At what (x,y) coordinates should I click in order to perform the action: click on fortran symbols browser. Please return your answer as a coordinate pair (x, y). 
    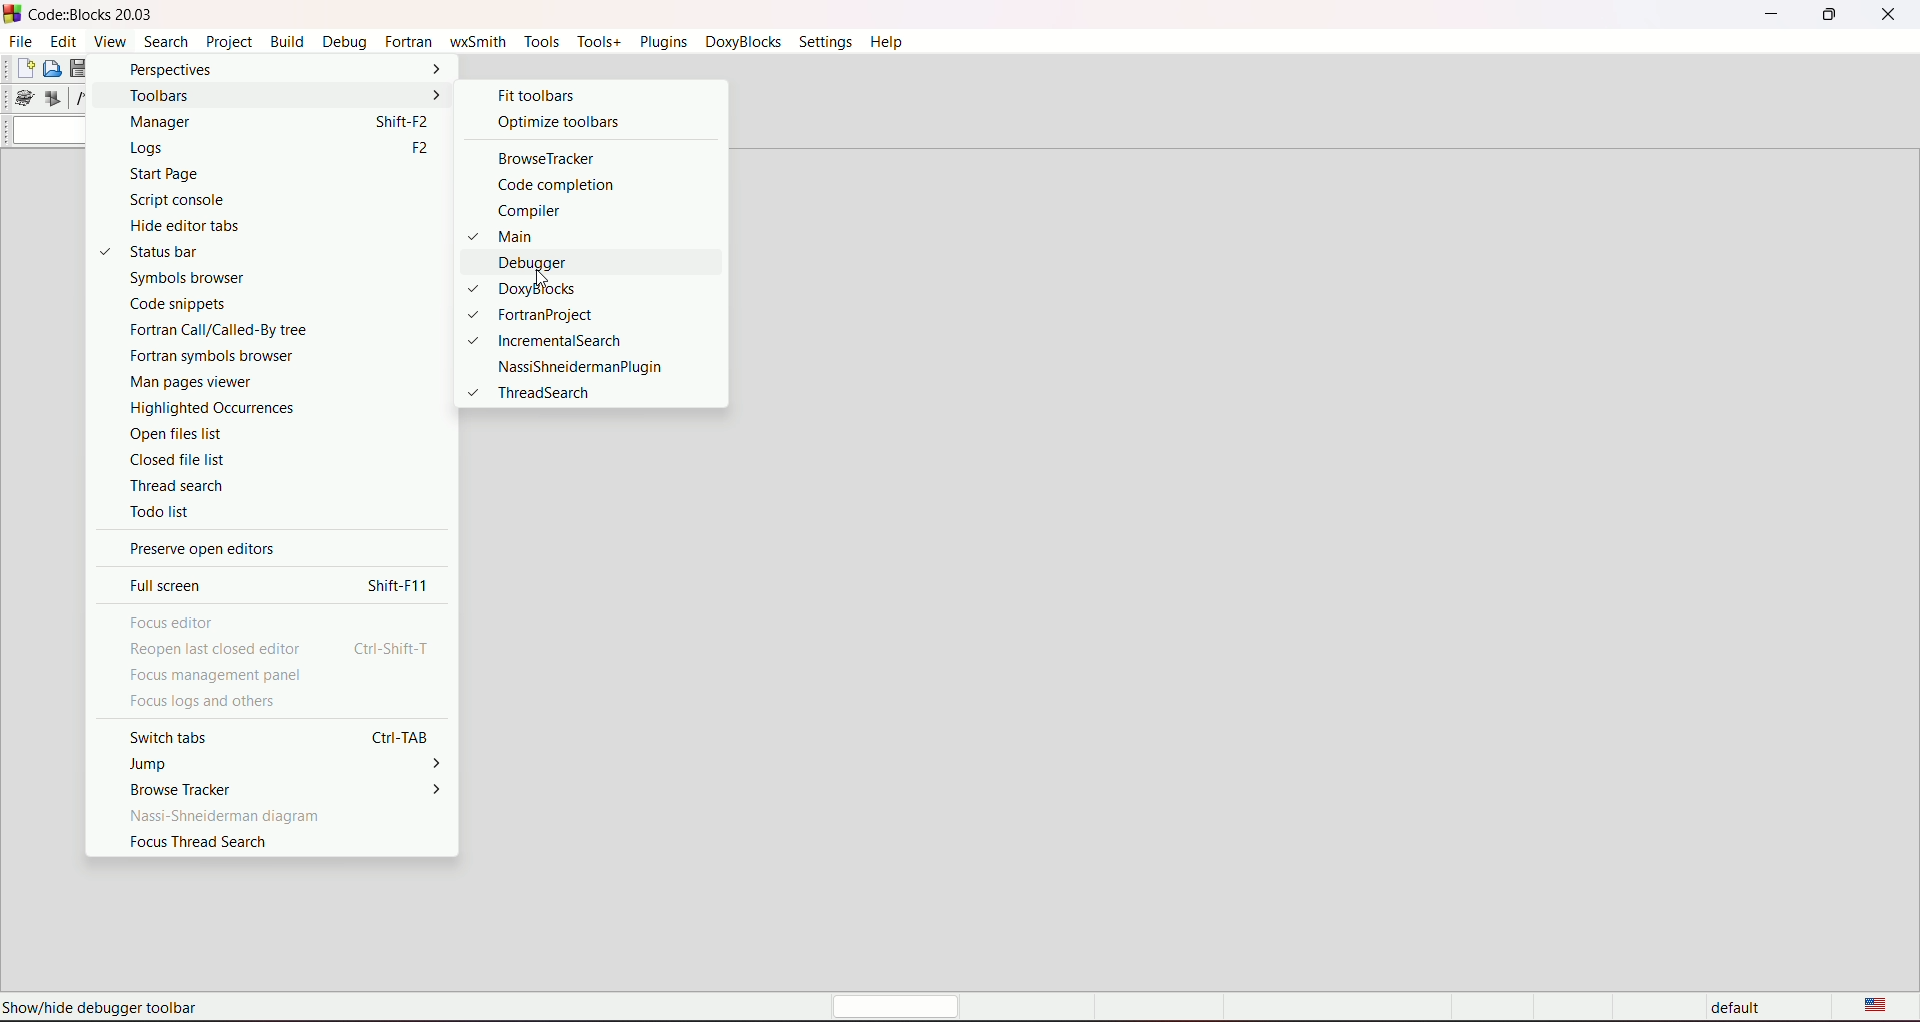
    Looking at the image, I should click on (255, 355).